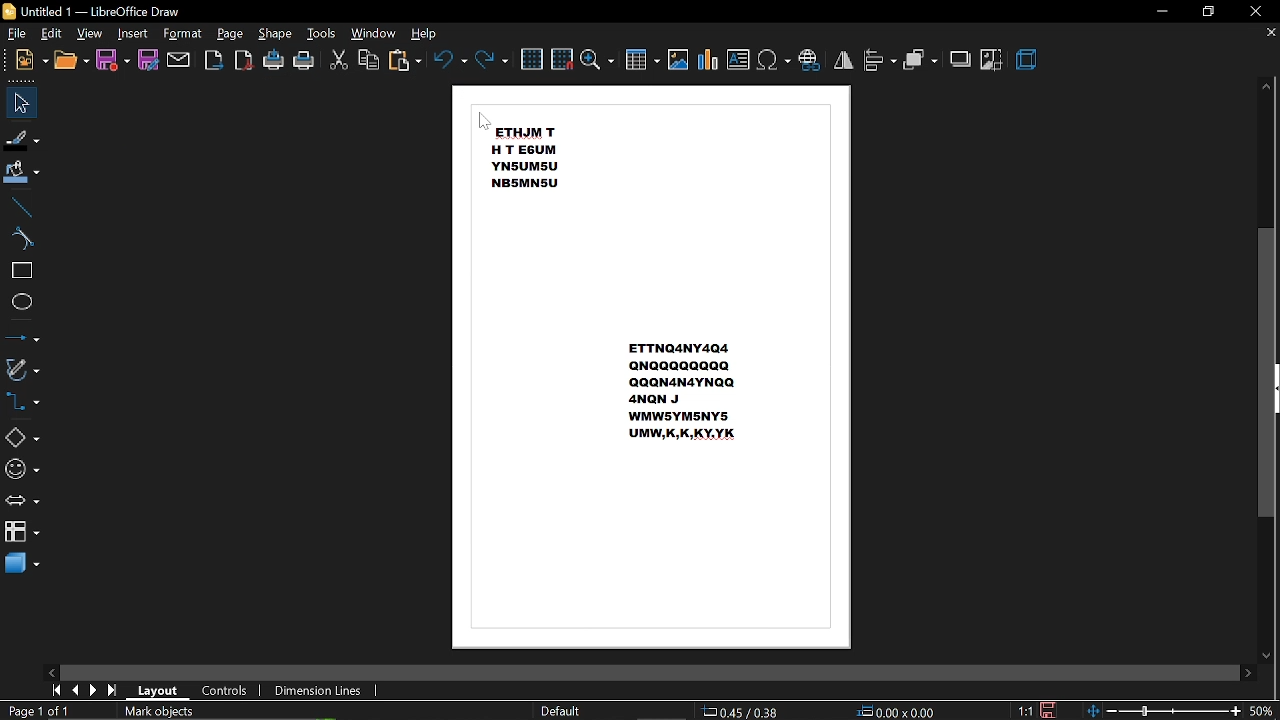  Describe the element at coordinates (21, 533) in the screenshot. I see `flowchart` at that location.